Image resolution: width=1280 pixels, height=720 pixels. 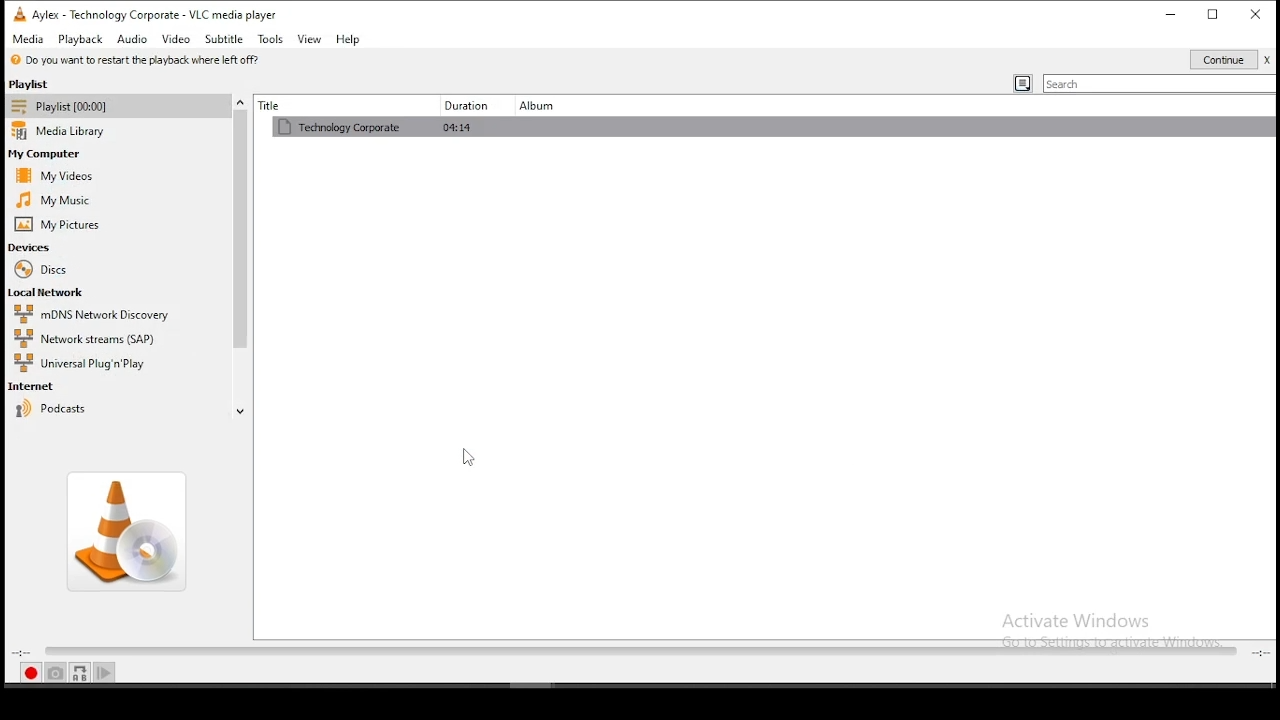 I want to click on aylex - technologt corporate - VLC media player, so click(x=161, y=12).